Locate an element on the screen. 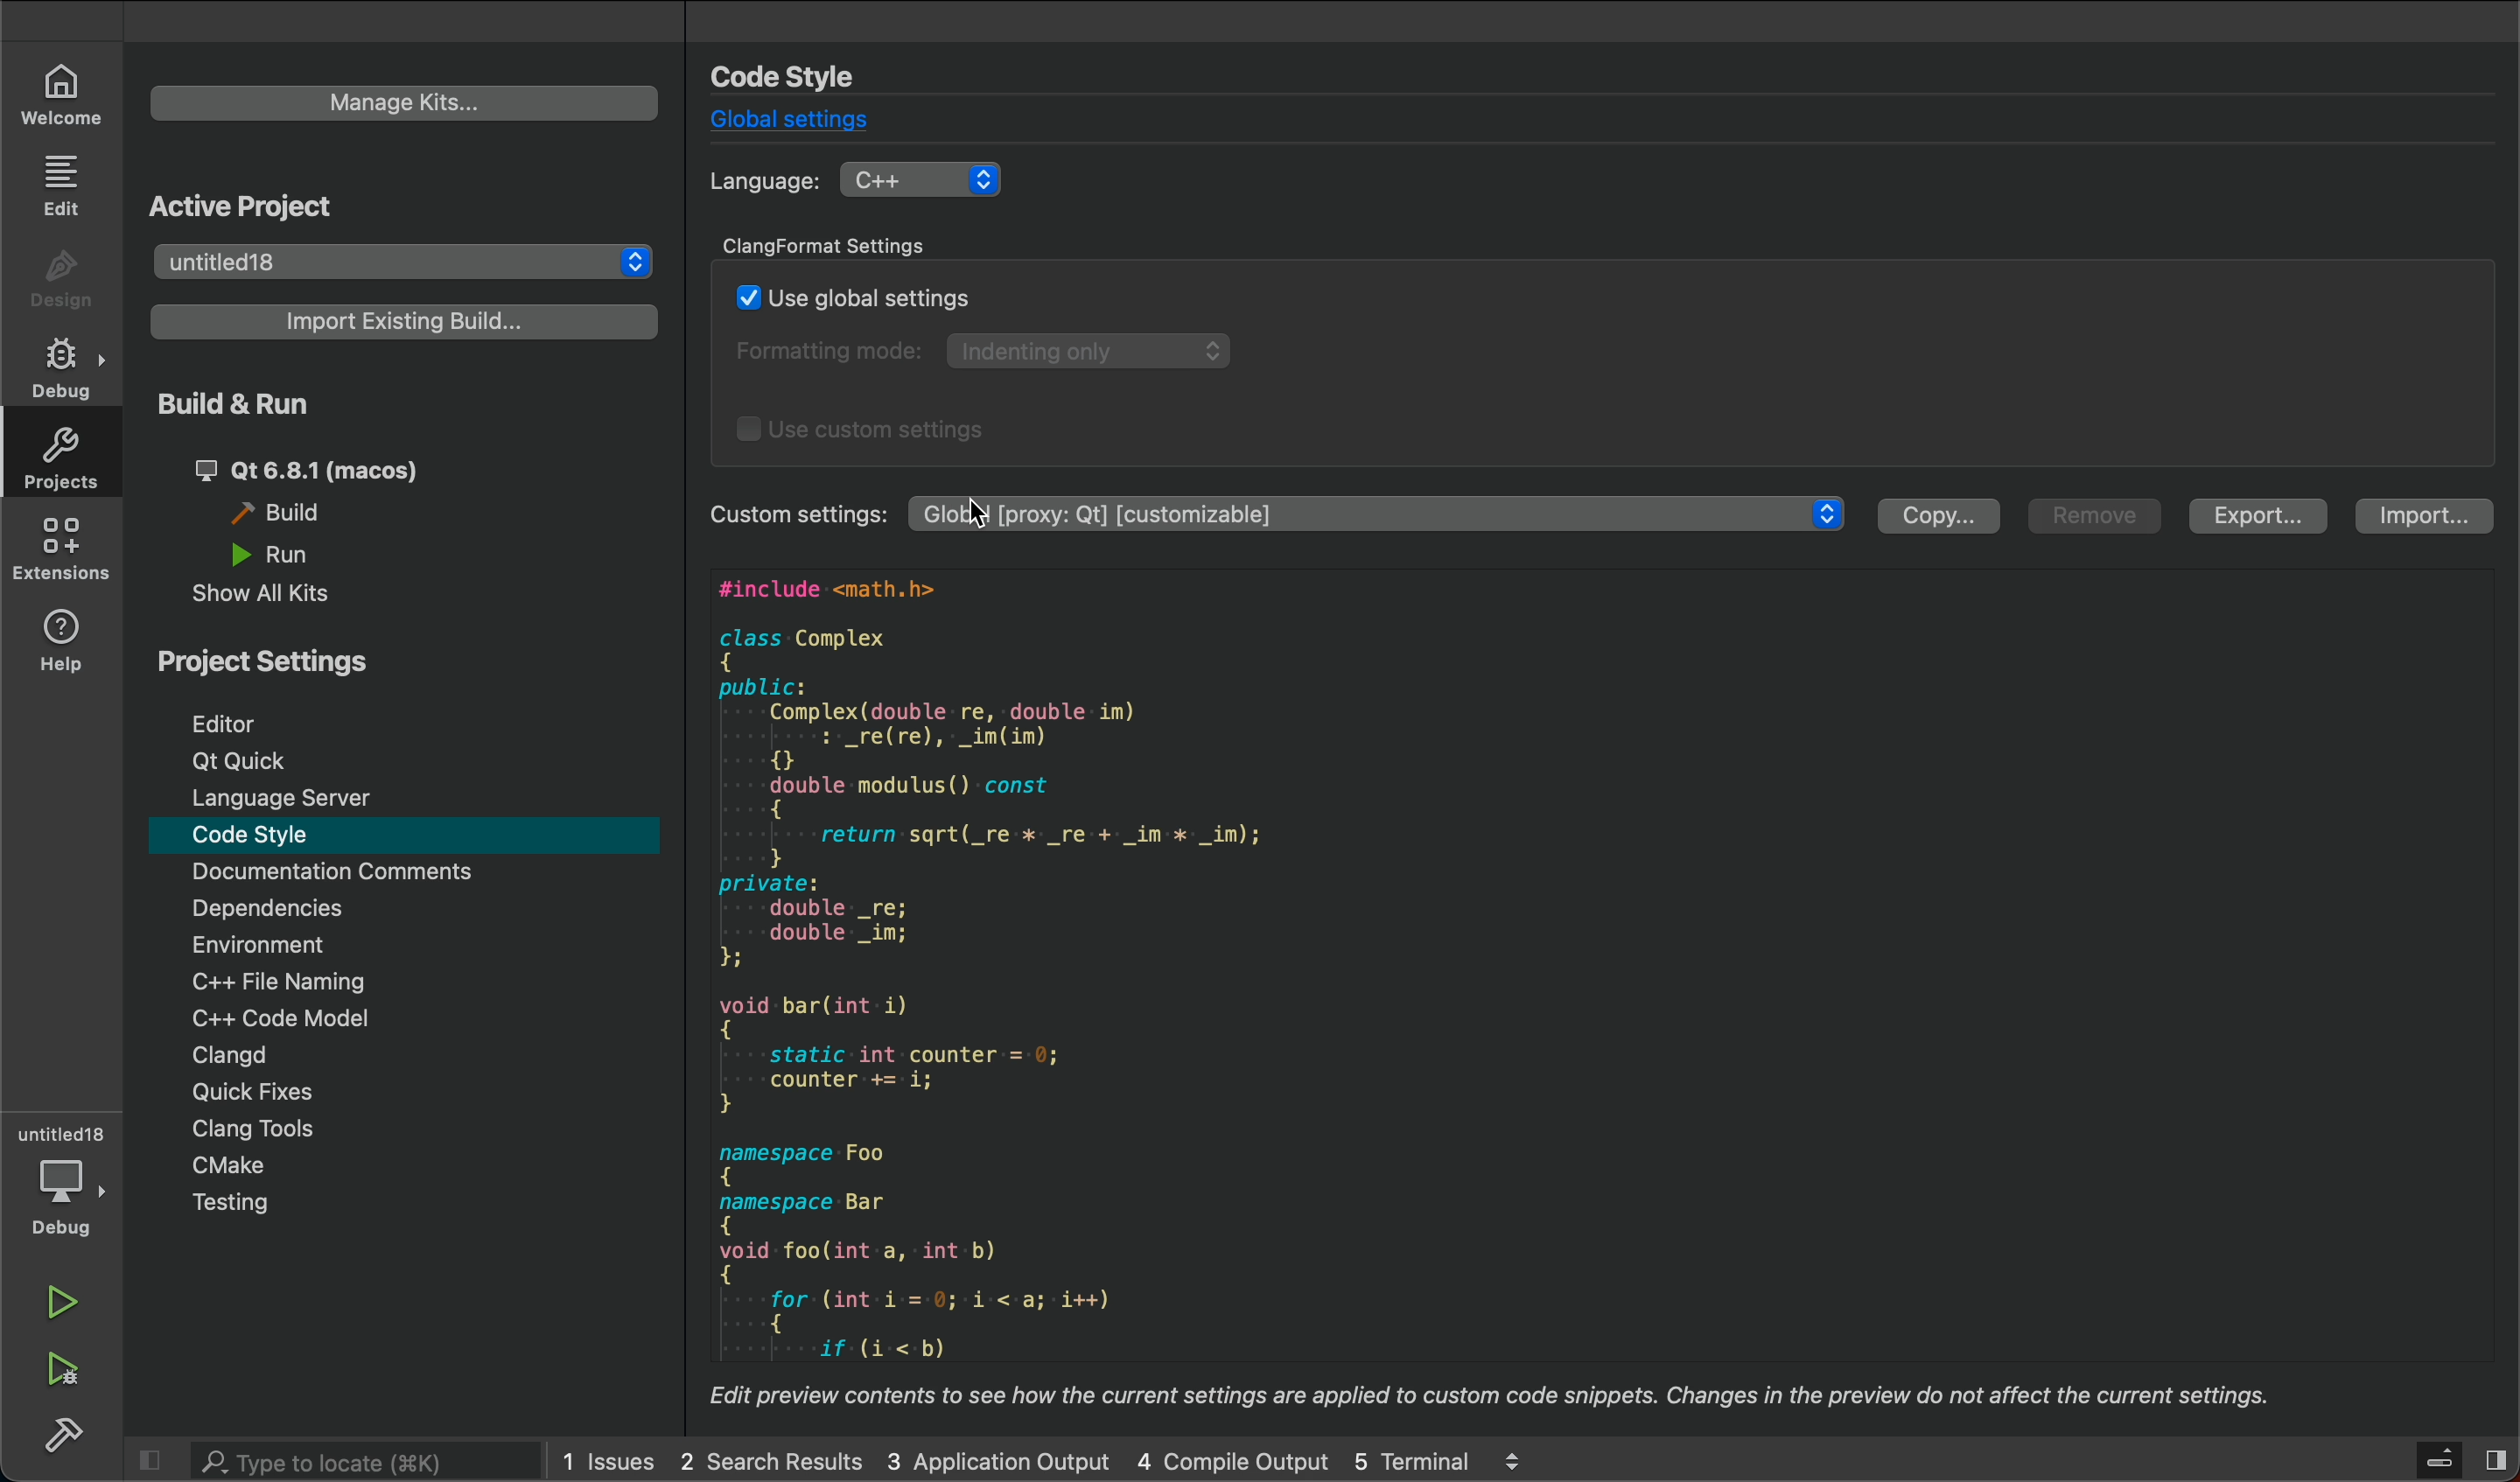 The width and height of the screenshot is (2520, 1482). #include <math.h>
class Complex
{
public:
Complex(double re, double im)
: _re(re), _im(im)
{
double modulus() const
{
return sqrt(_re x _re + _im x _im);
}
private:
double _re;
double _im;
iH
void bar(int i)
{
static int counter = 0;
counter += i;
}
namespace Foo
{
namespace Bar
{
void foo(int a, int b)
{
for: (int i-=-0;-i-<-a; i++)
{
if: (i:-<:b) is located at coordinates (1069, 963).